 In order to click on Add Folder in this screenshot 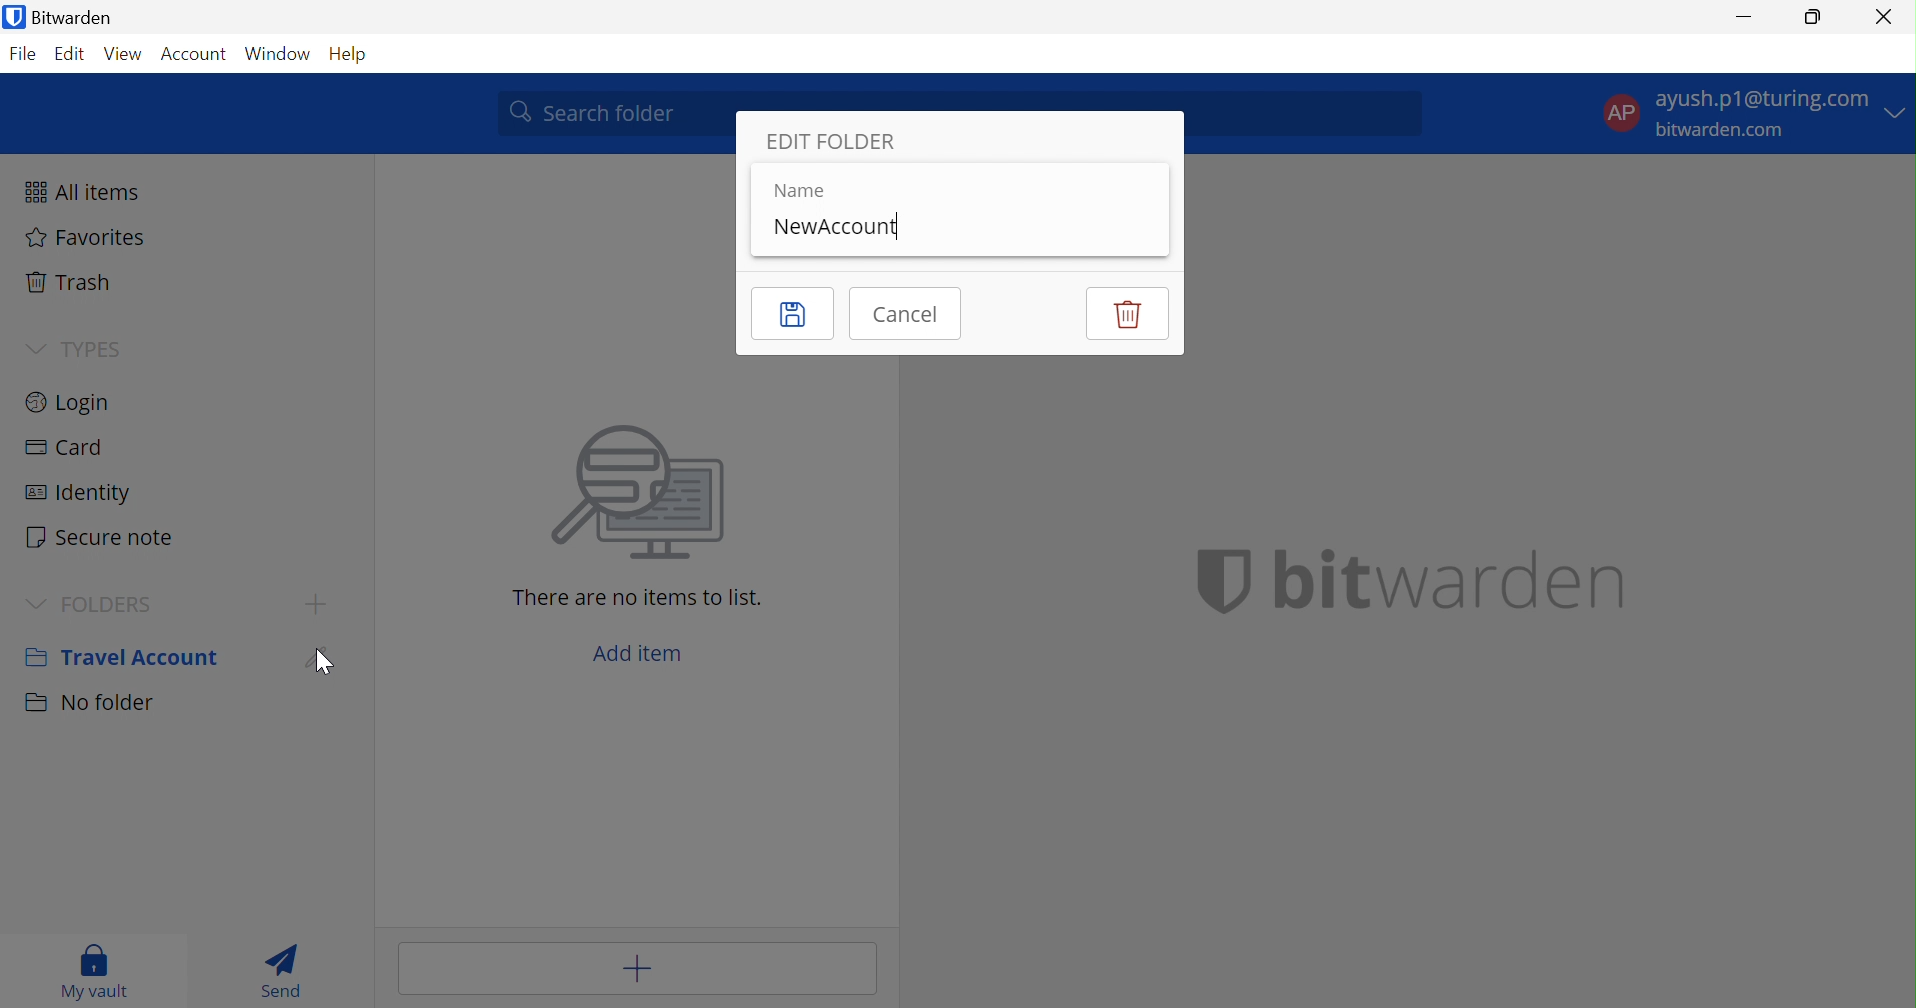, I will do `click(316, 606)`.